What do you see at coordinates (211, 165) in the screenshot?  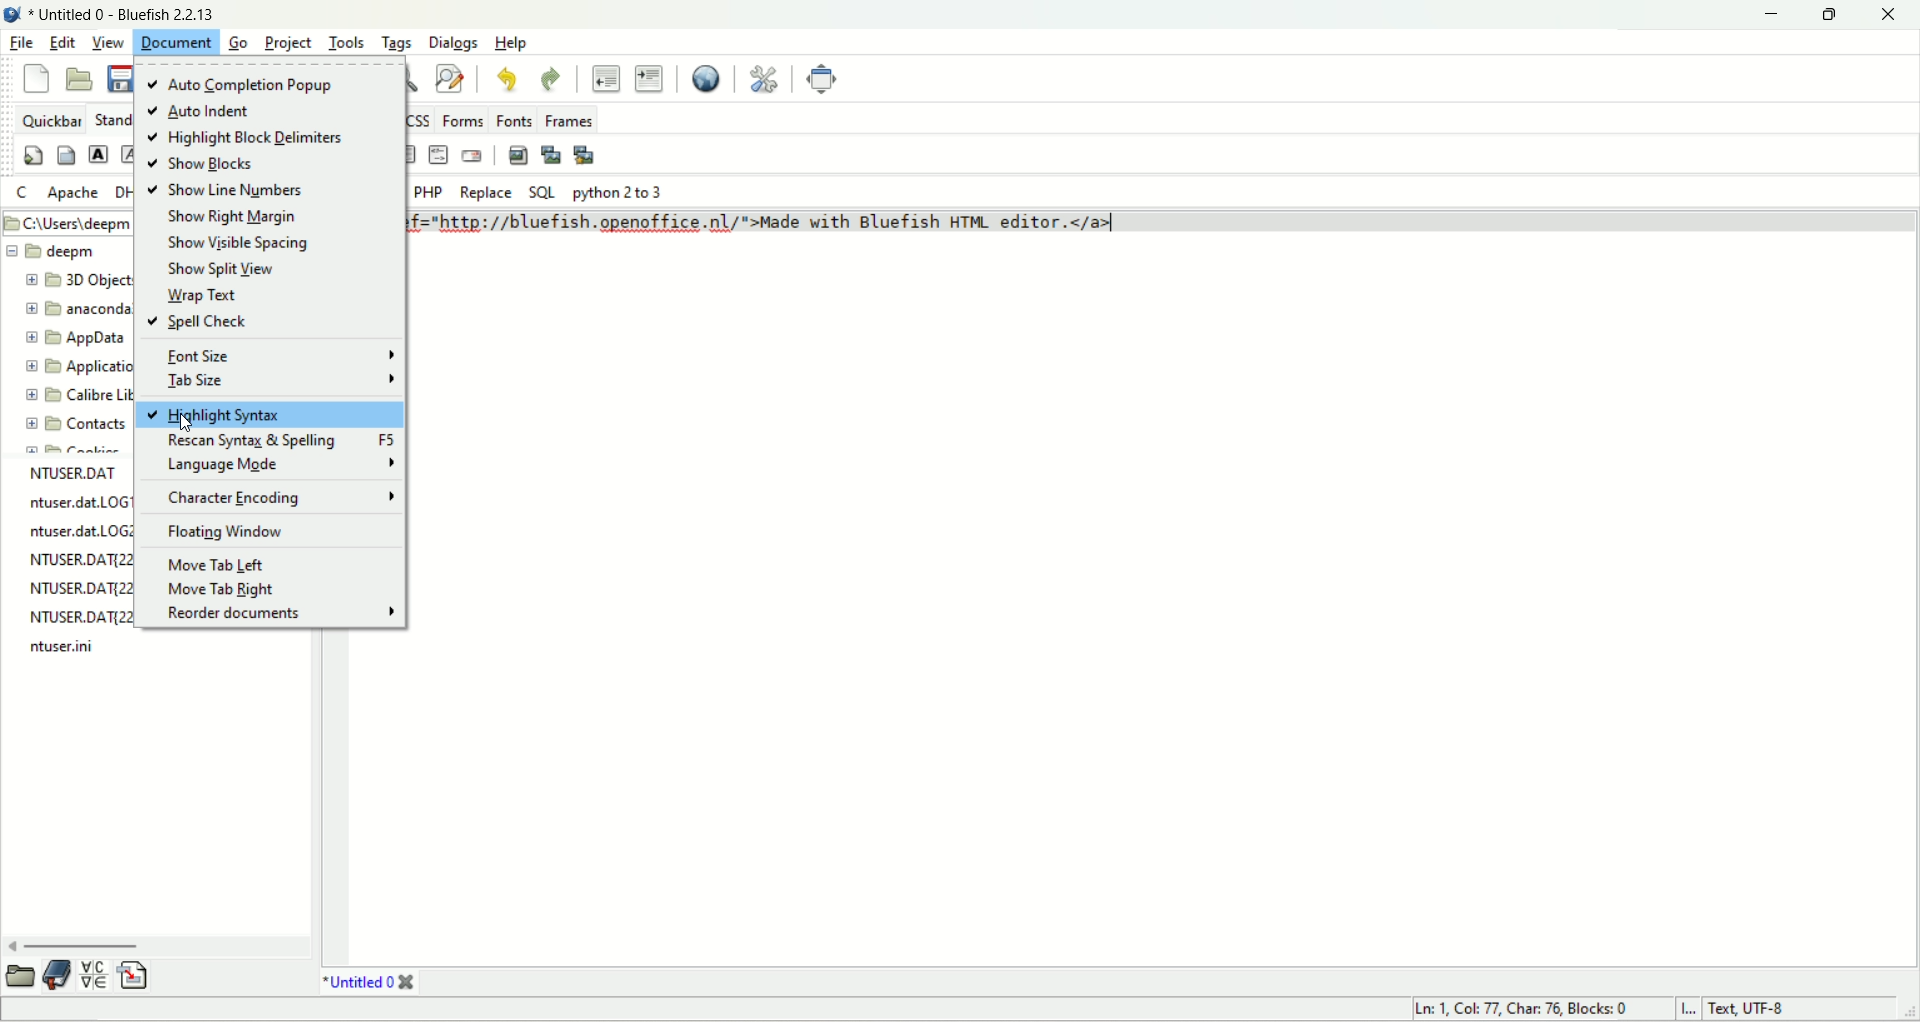 I see `show blocks` at bounding box center [211, 165].